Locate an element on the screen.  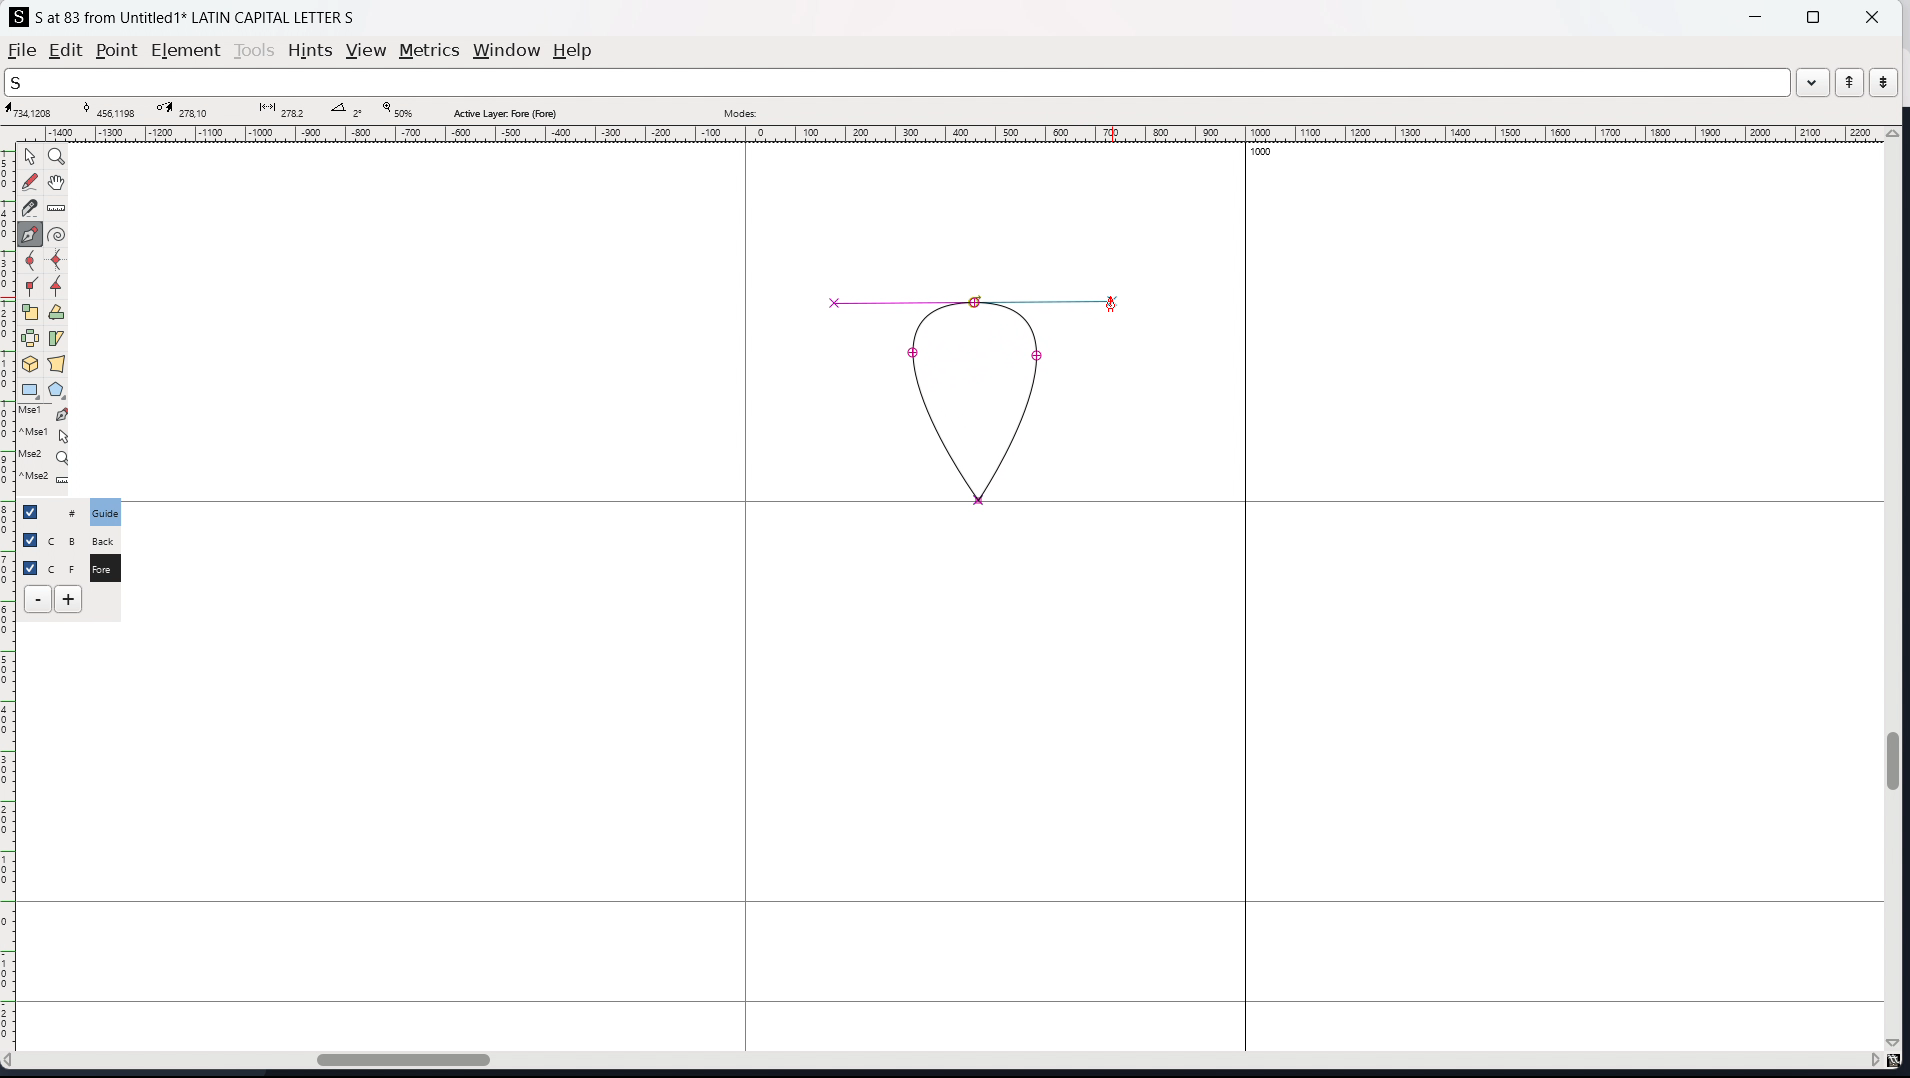
# Guide is located at coordinates (107, 512).